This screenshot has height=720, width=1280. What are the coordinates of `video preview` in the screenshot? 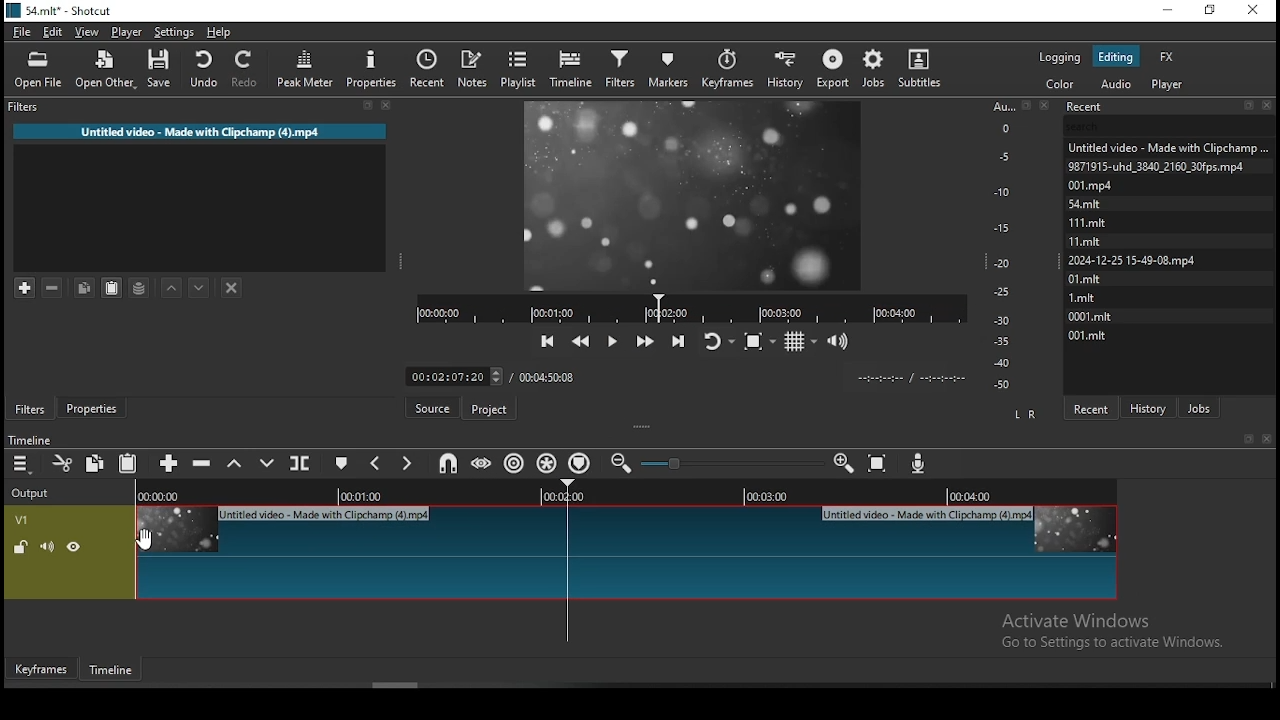 It's located at (691, 194).